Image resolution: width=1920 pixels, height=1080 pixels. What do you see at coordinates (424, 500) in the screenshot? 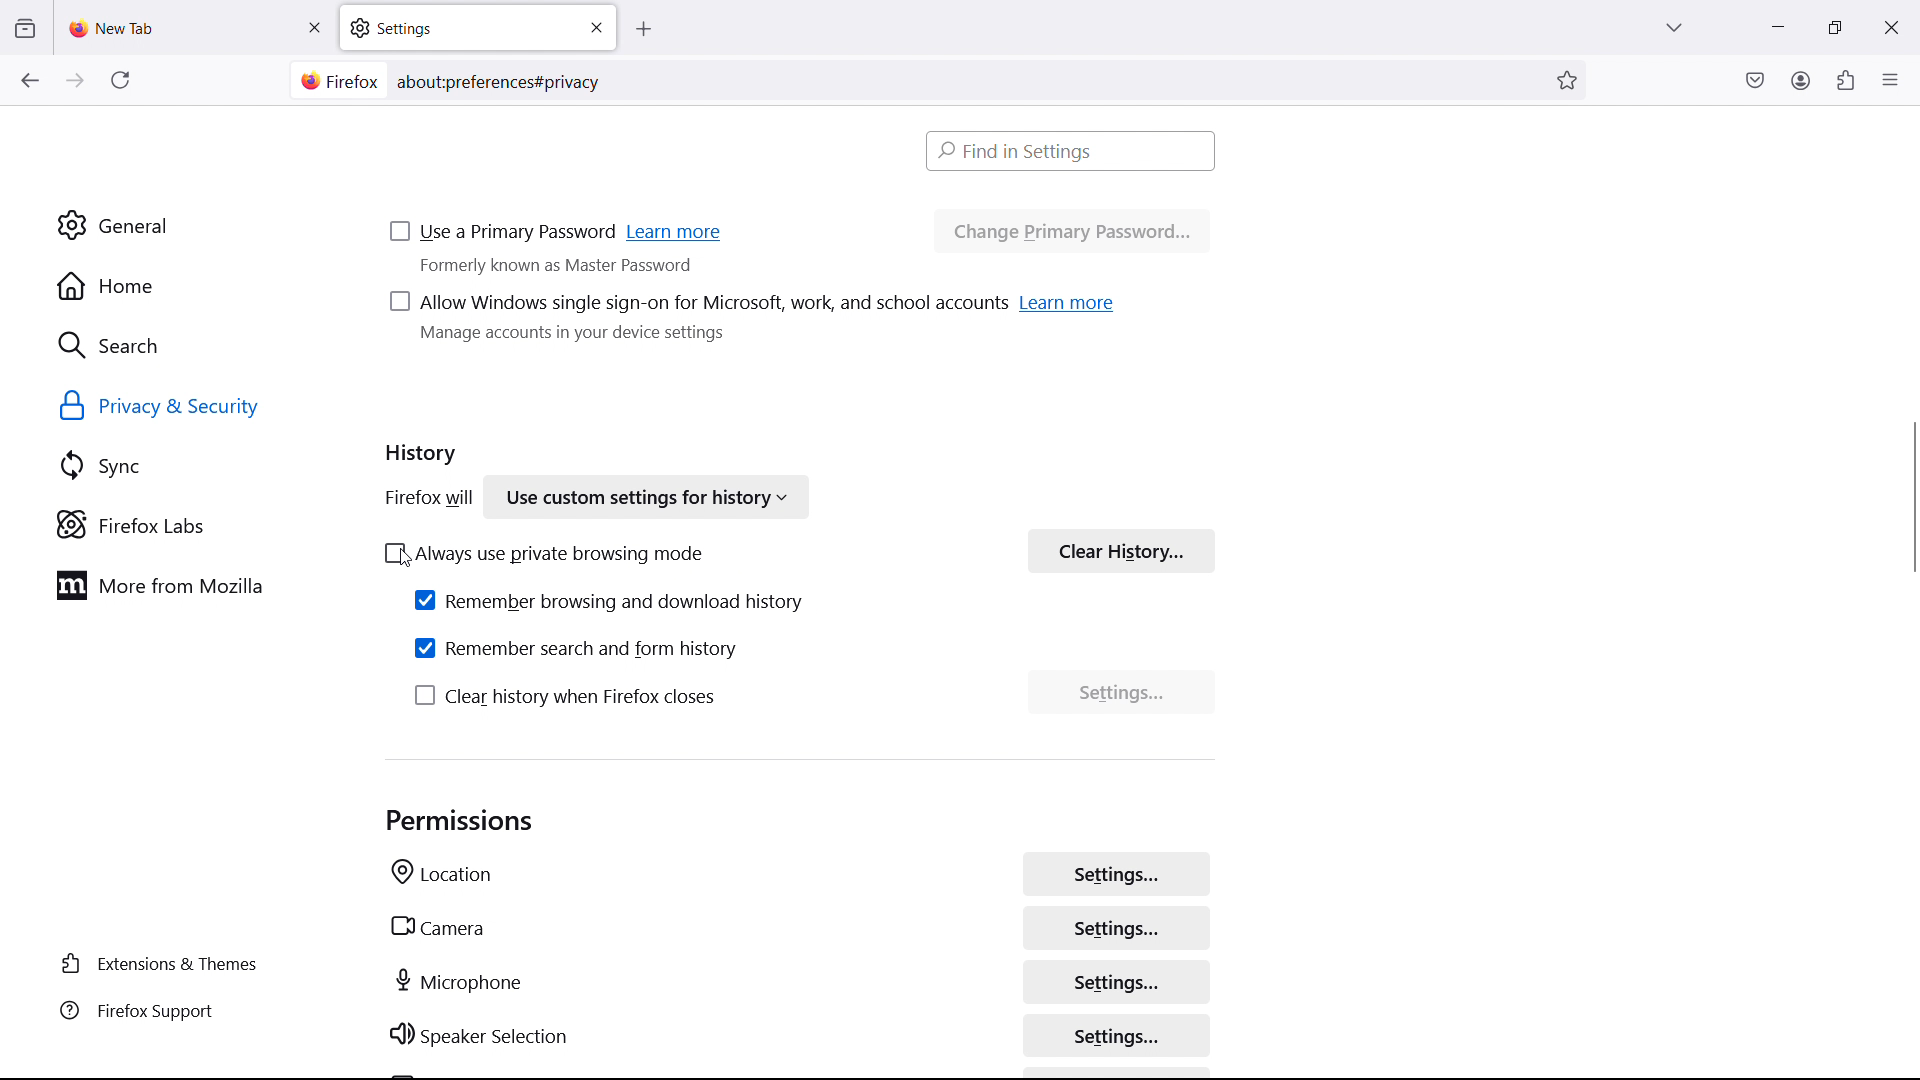
I see `Firefox wil` at bounding box center [424, 500].